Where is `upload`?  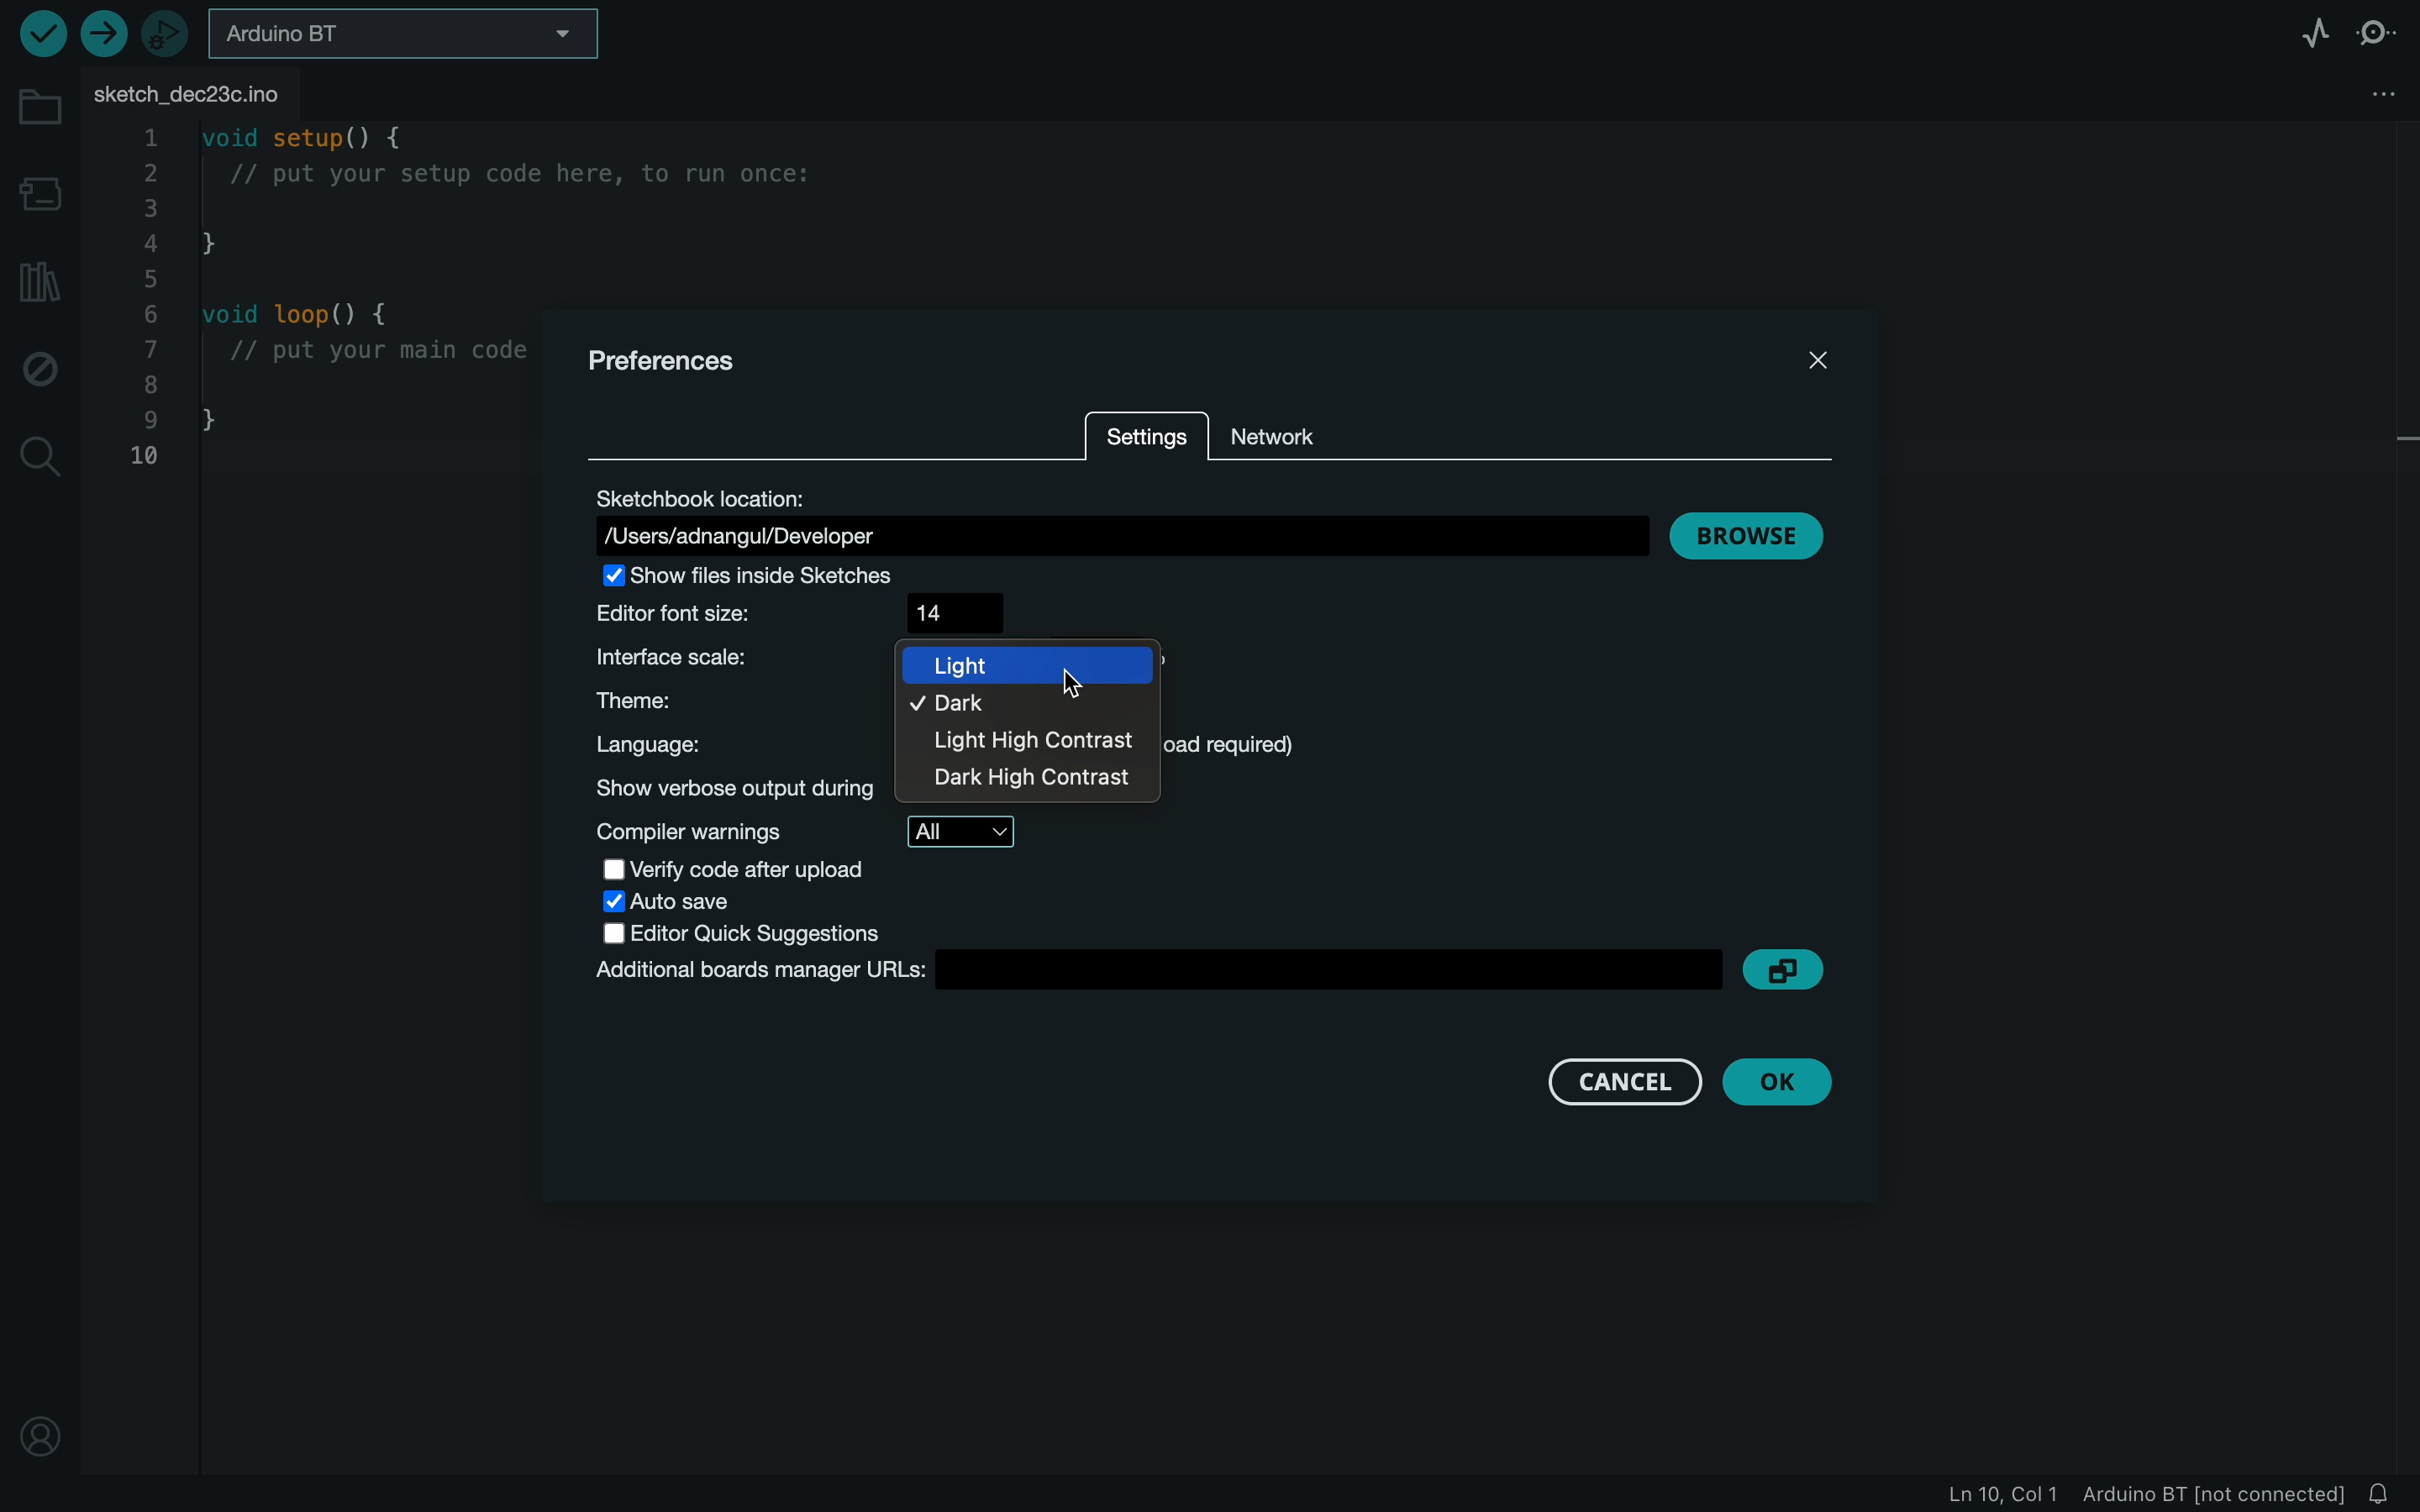 upload is located at coordinates (102, 32).